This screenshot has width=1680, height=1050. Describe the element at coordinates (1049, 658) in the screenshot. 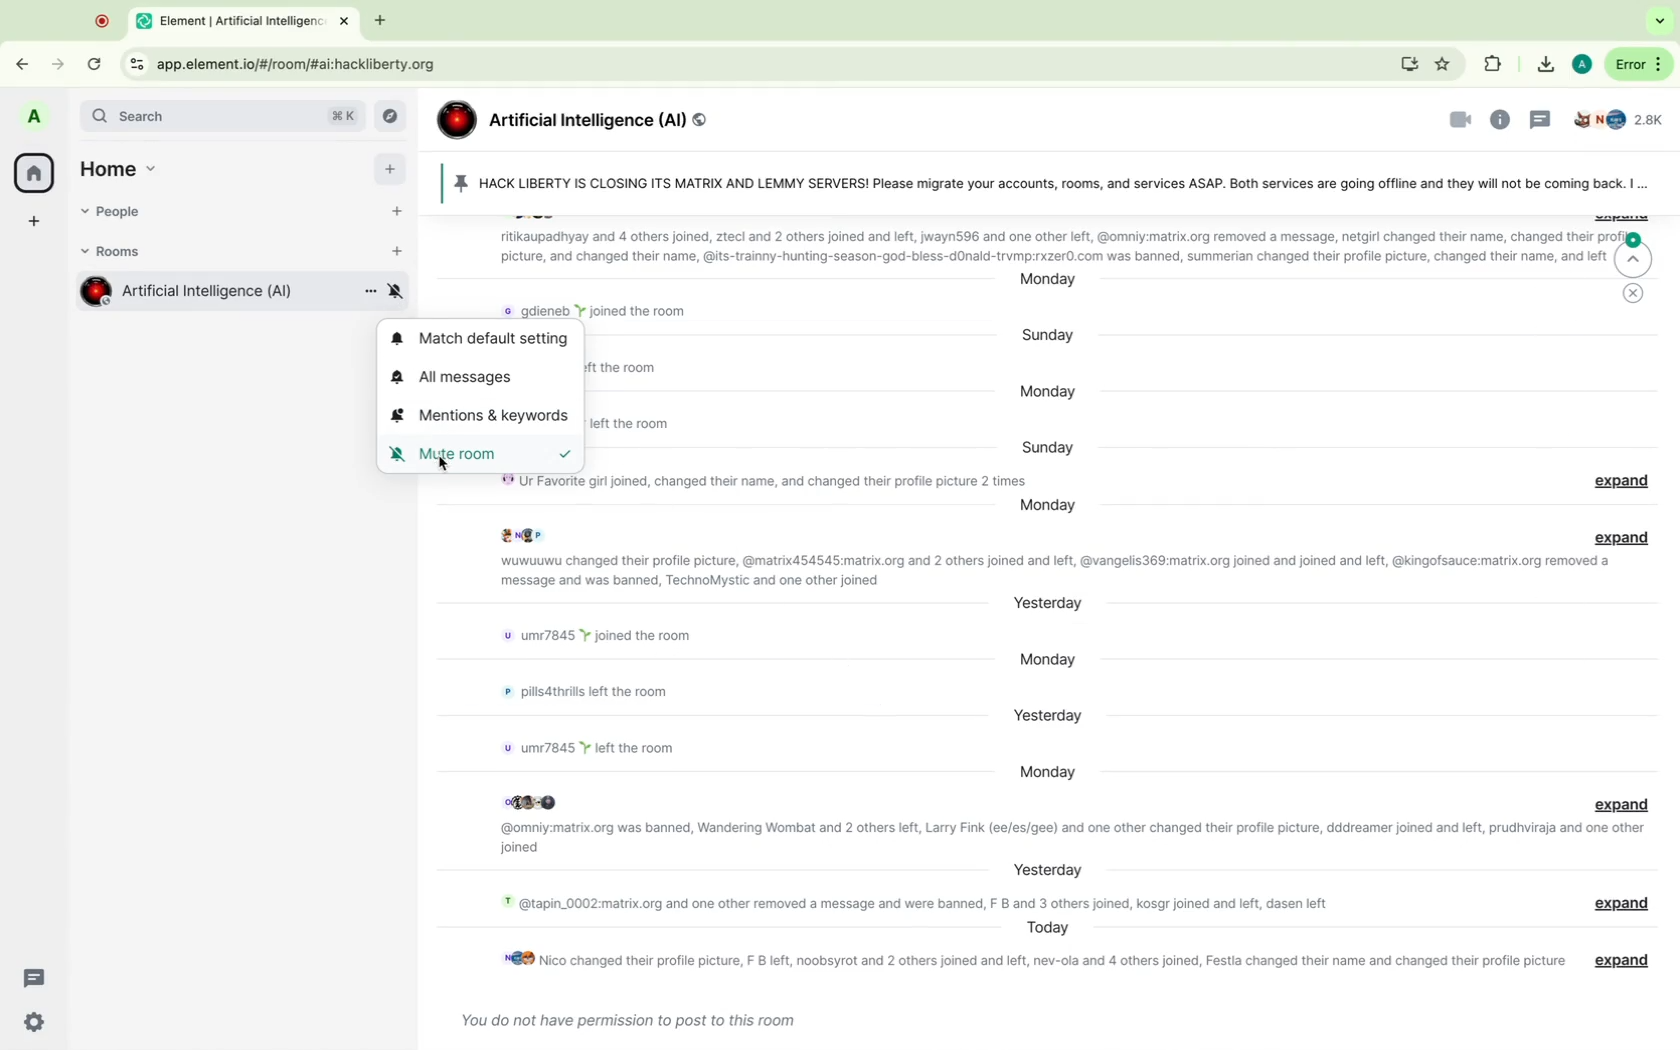

I see `day` at that location.